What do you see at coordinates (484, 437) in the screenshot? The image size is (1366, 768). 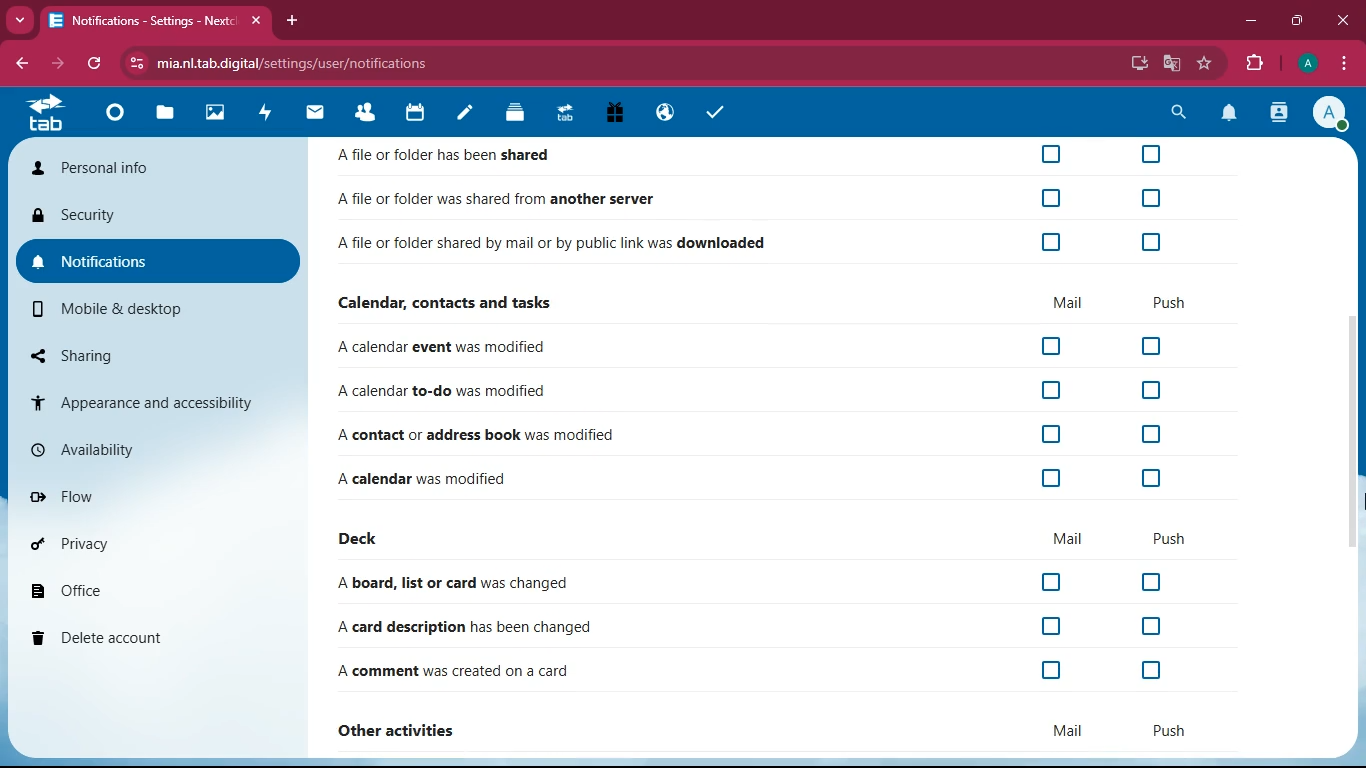 I see `A contact or address book was modified` at bounding box center [484, 437].